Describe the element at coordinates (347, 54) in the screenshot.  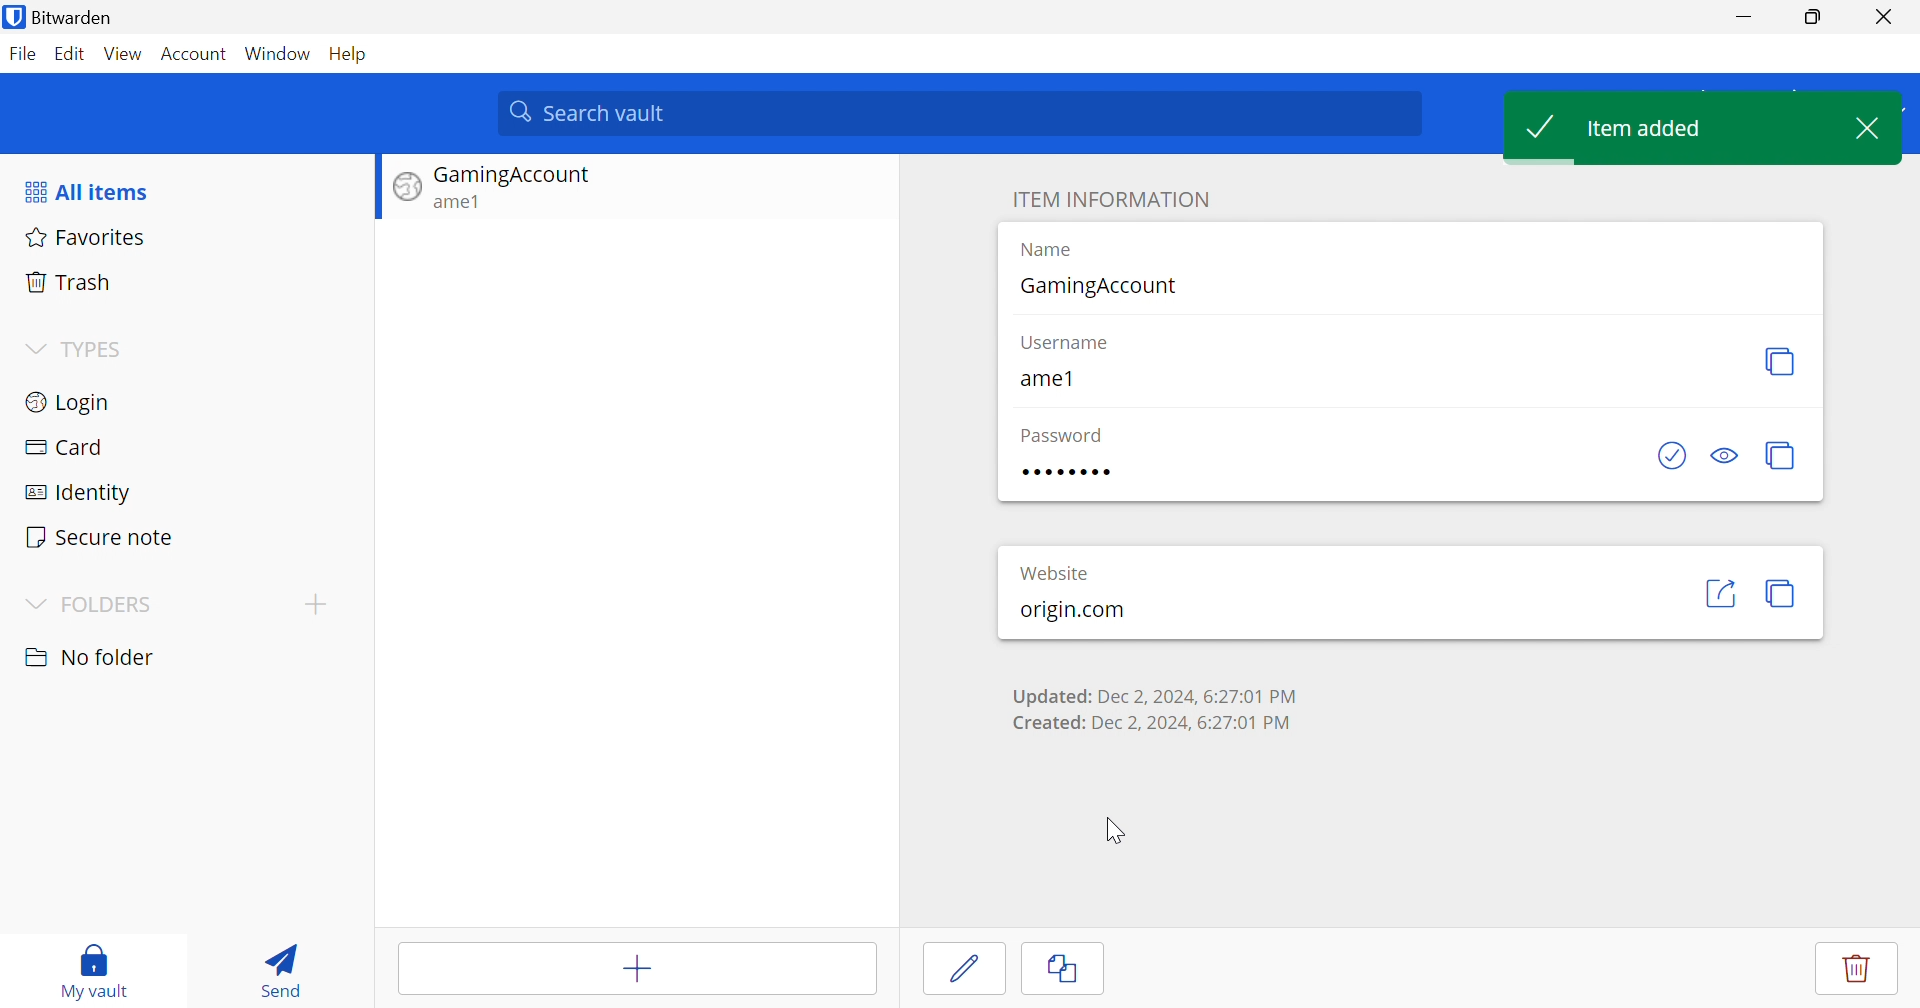
I see `Help` at that location.